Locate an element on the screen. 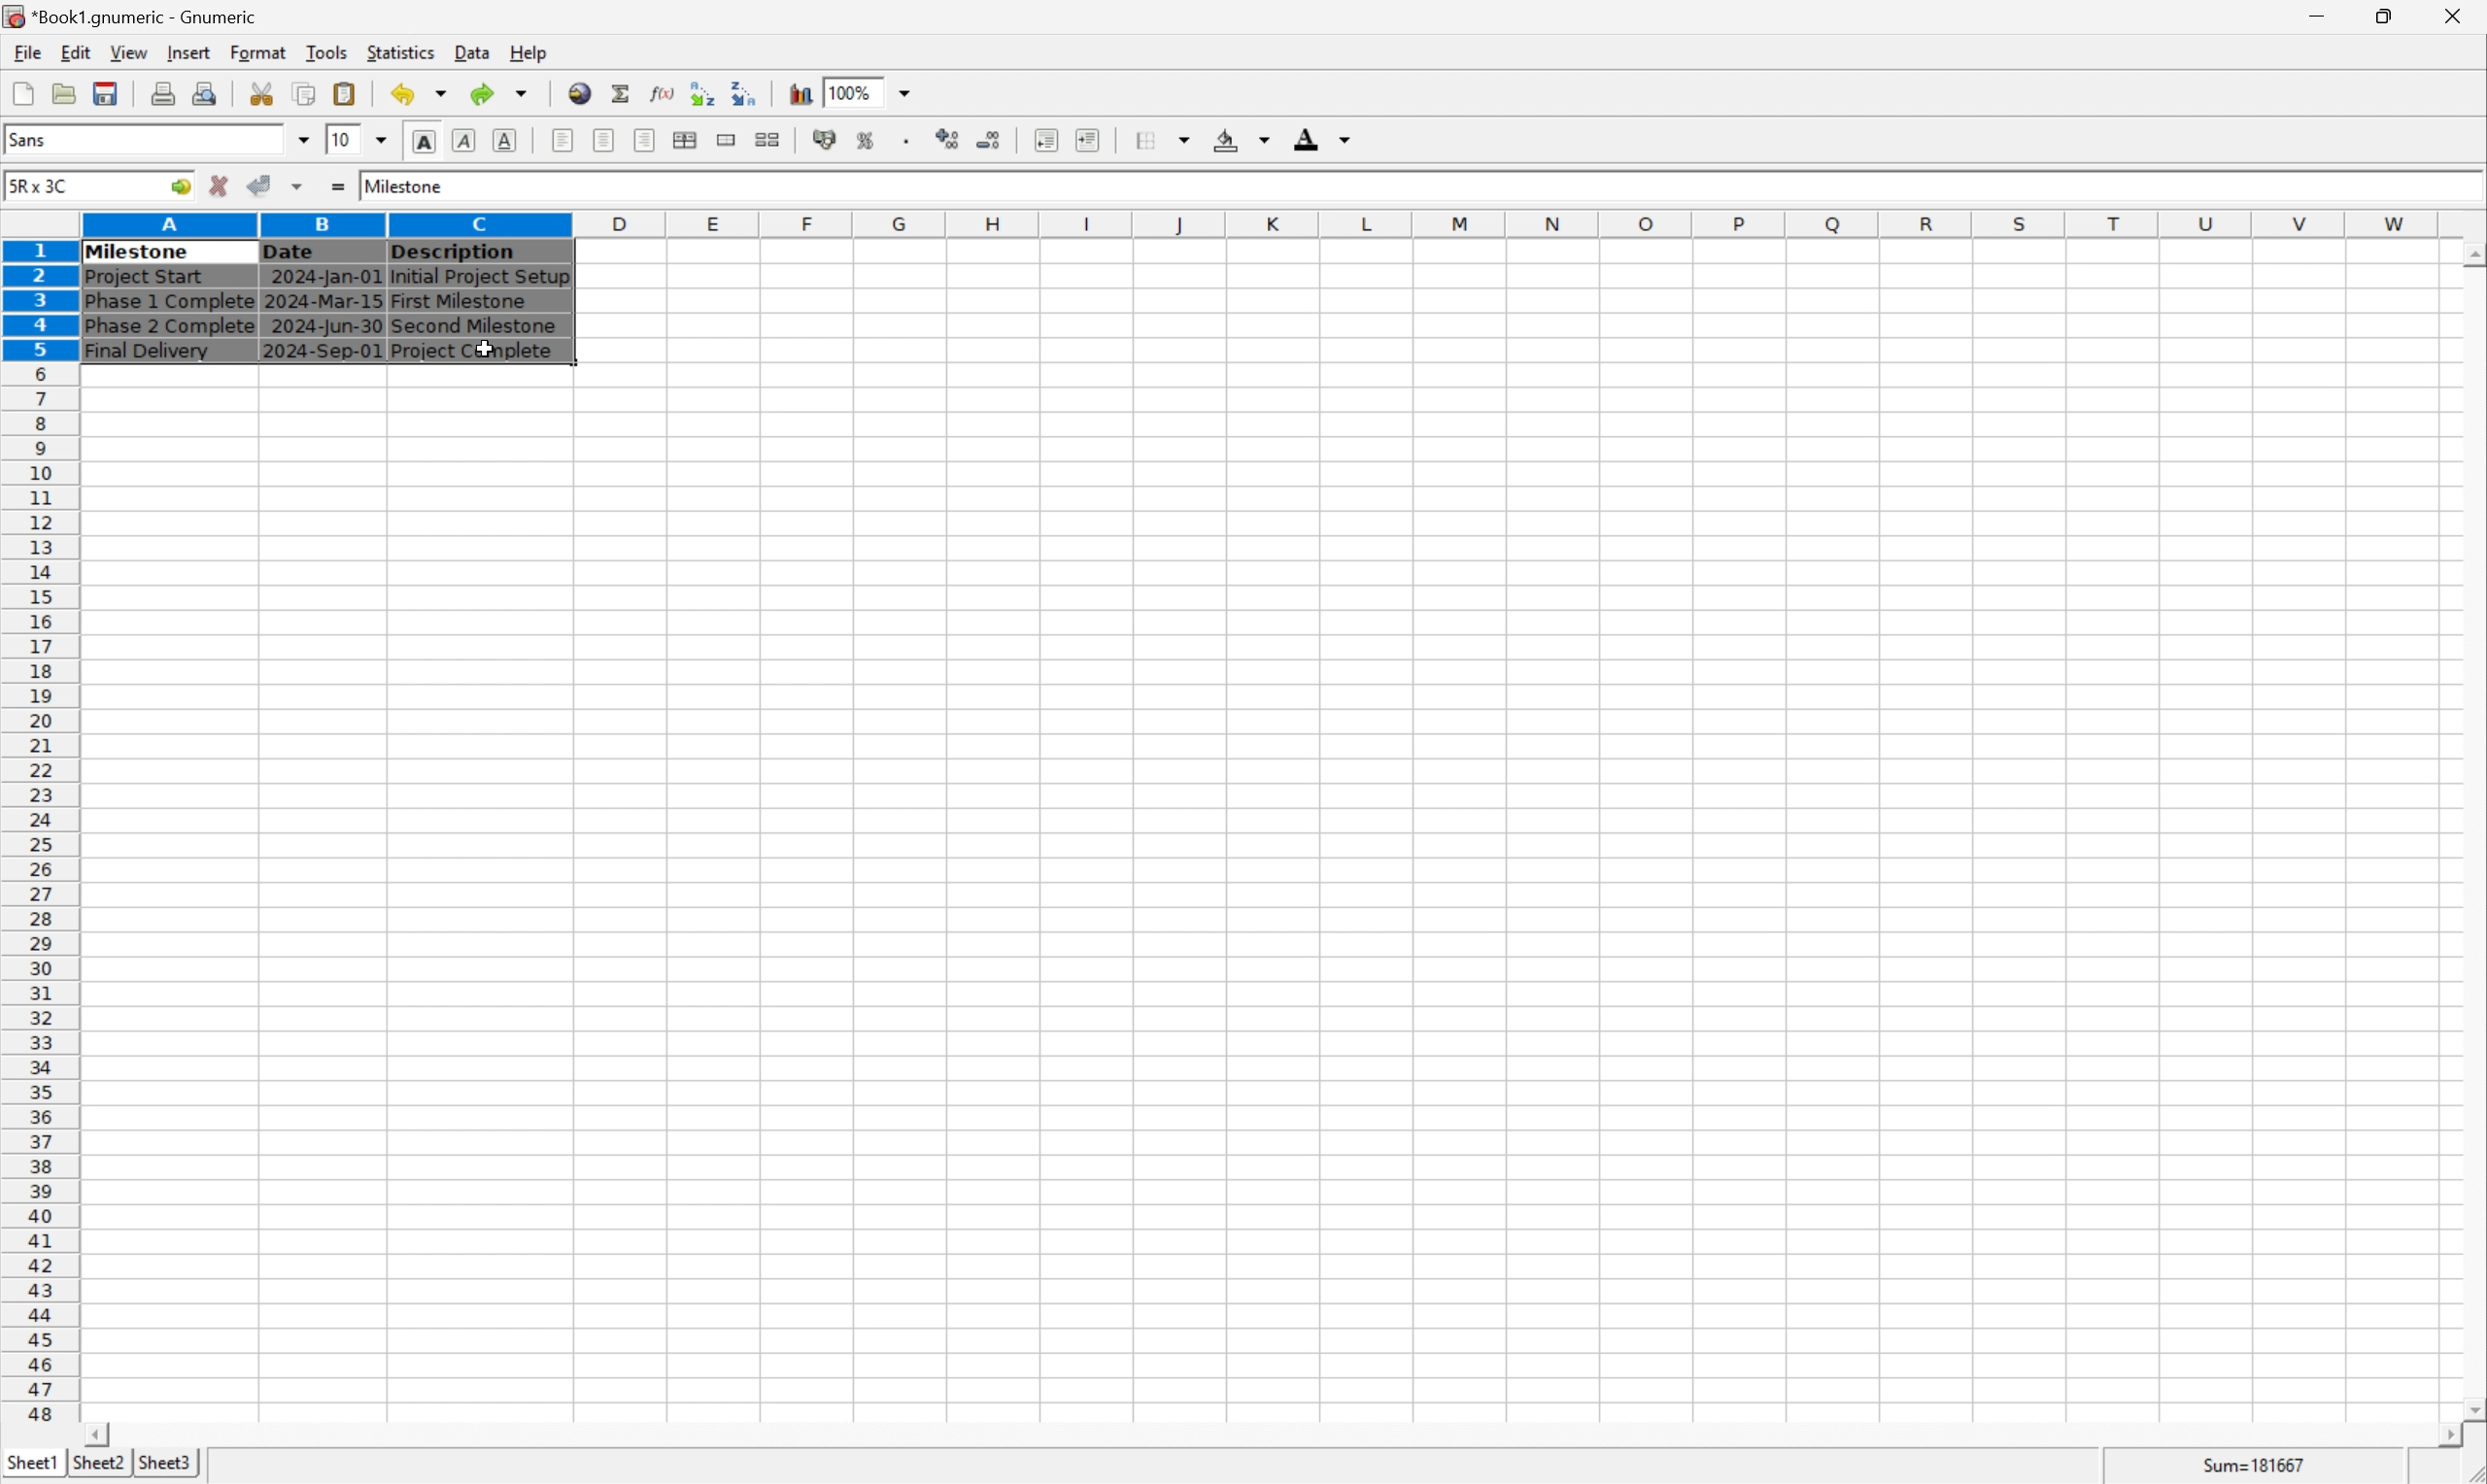 The height and width of the screenshot is (1484, 2487). Application name is located at coordinates (133, 17).